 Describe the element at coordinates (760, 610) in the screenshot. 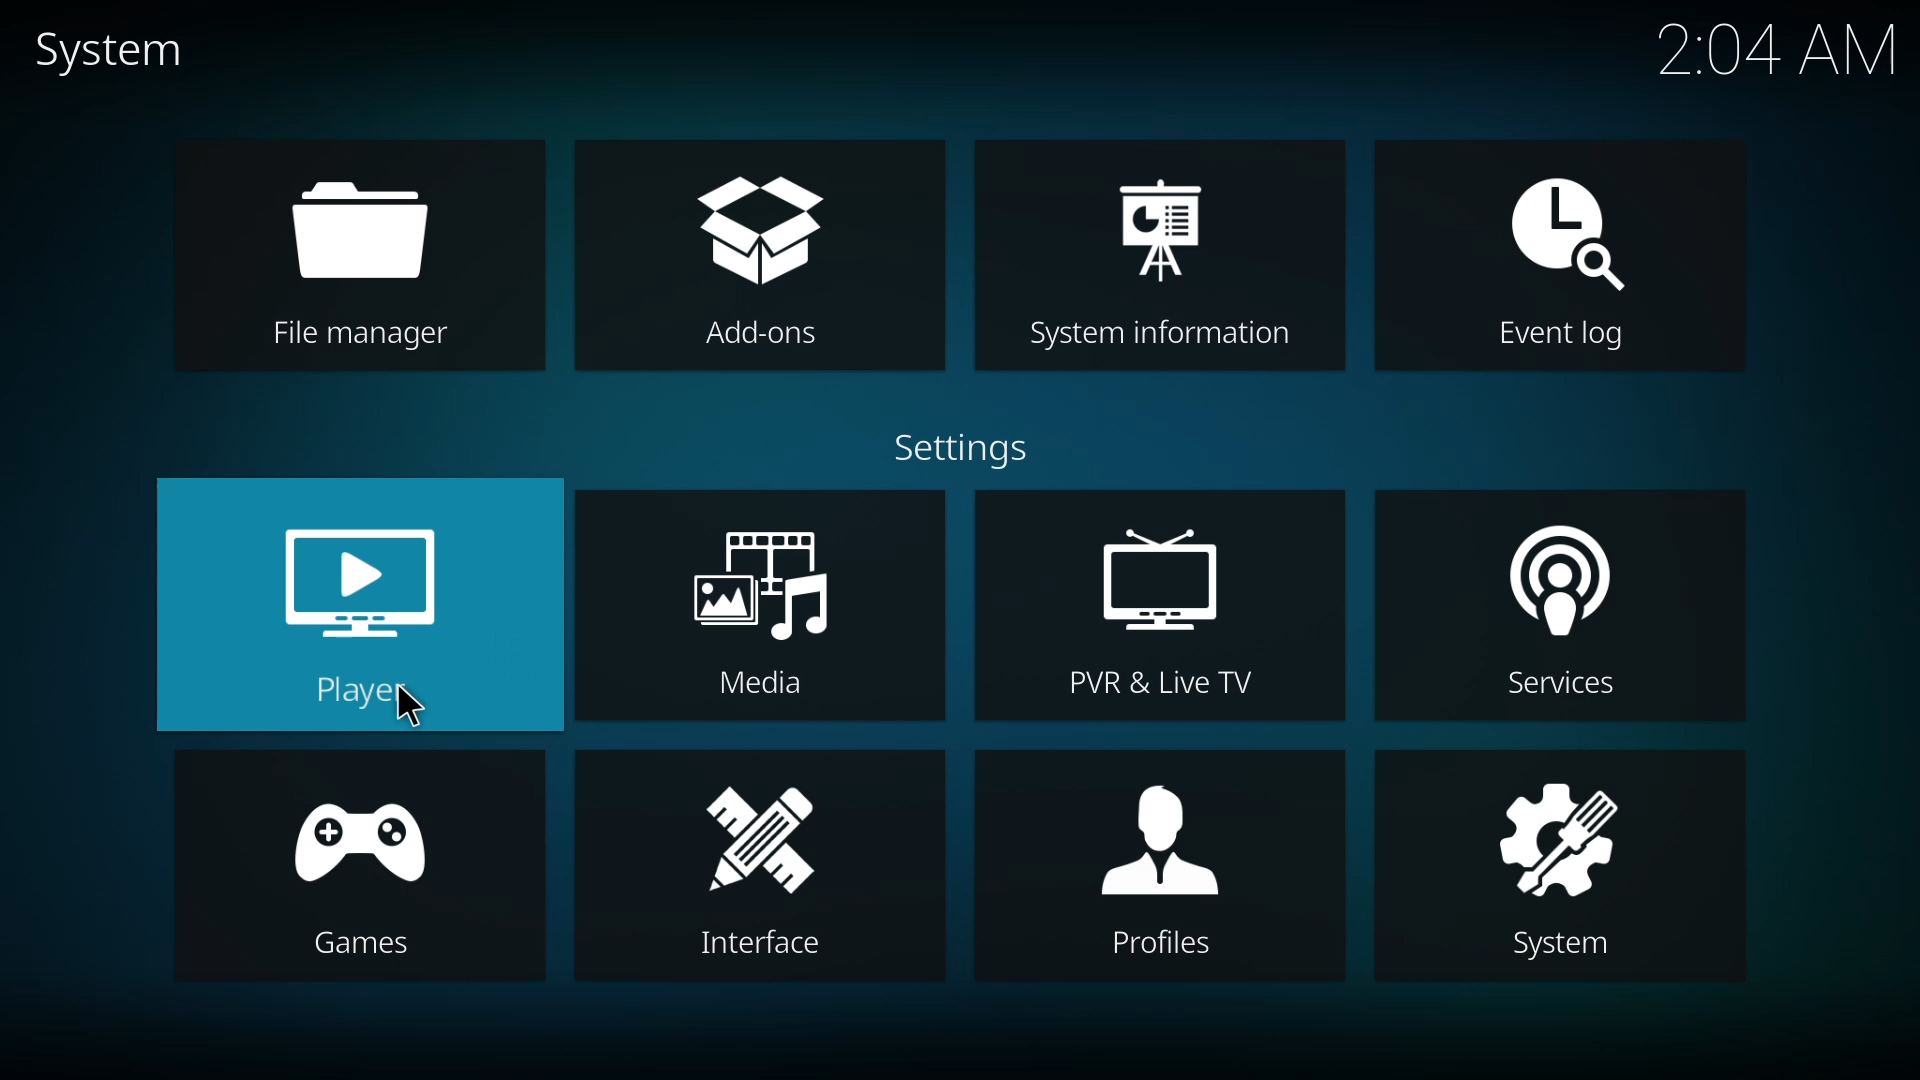

I see `media` at that location.